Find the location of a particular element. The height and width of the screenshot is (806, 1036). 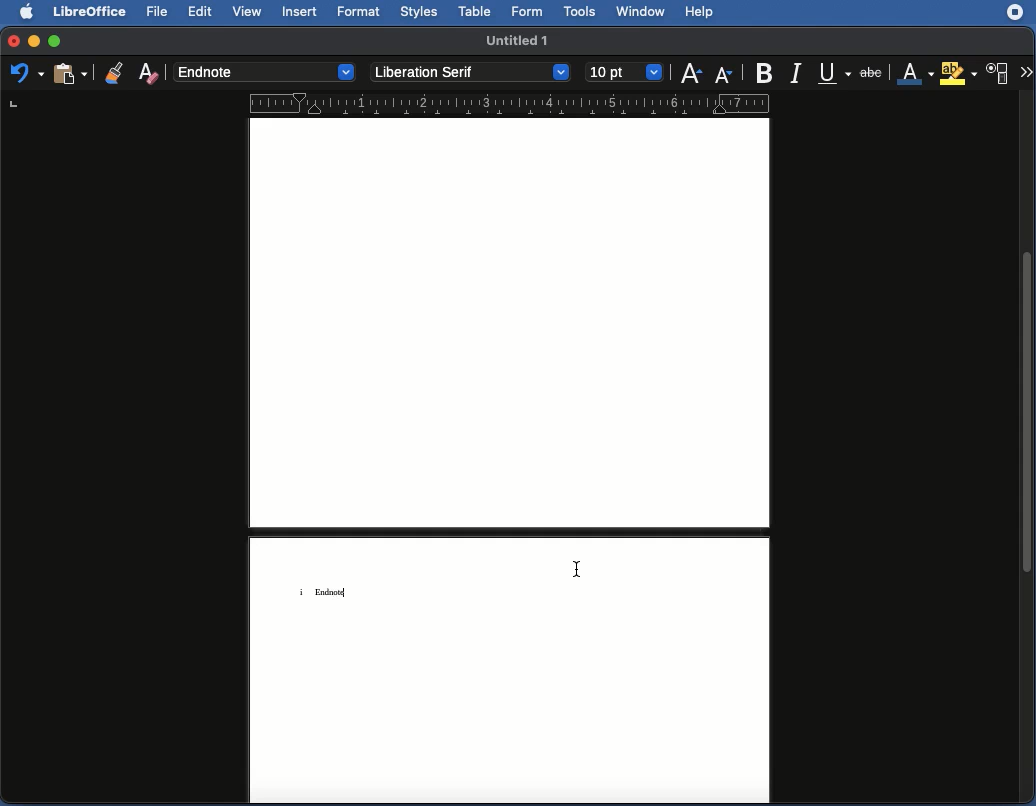

File is located at coordinates (159, 12).